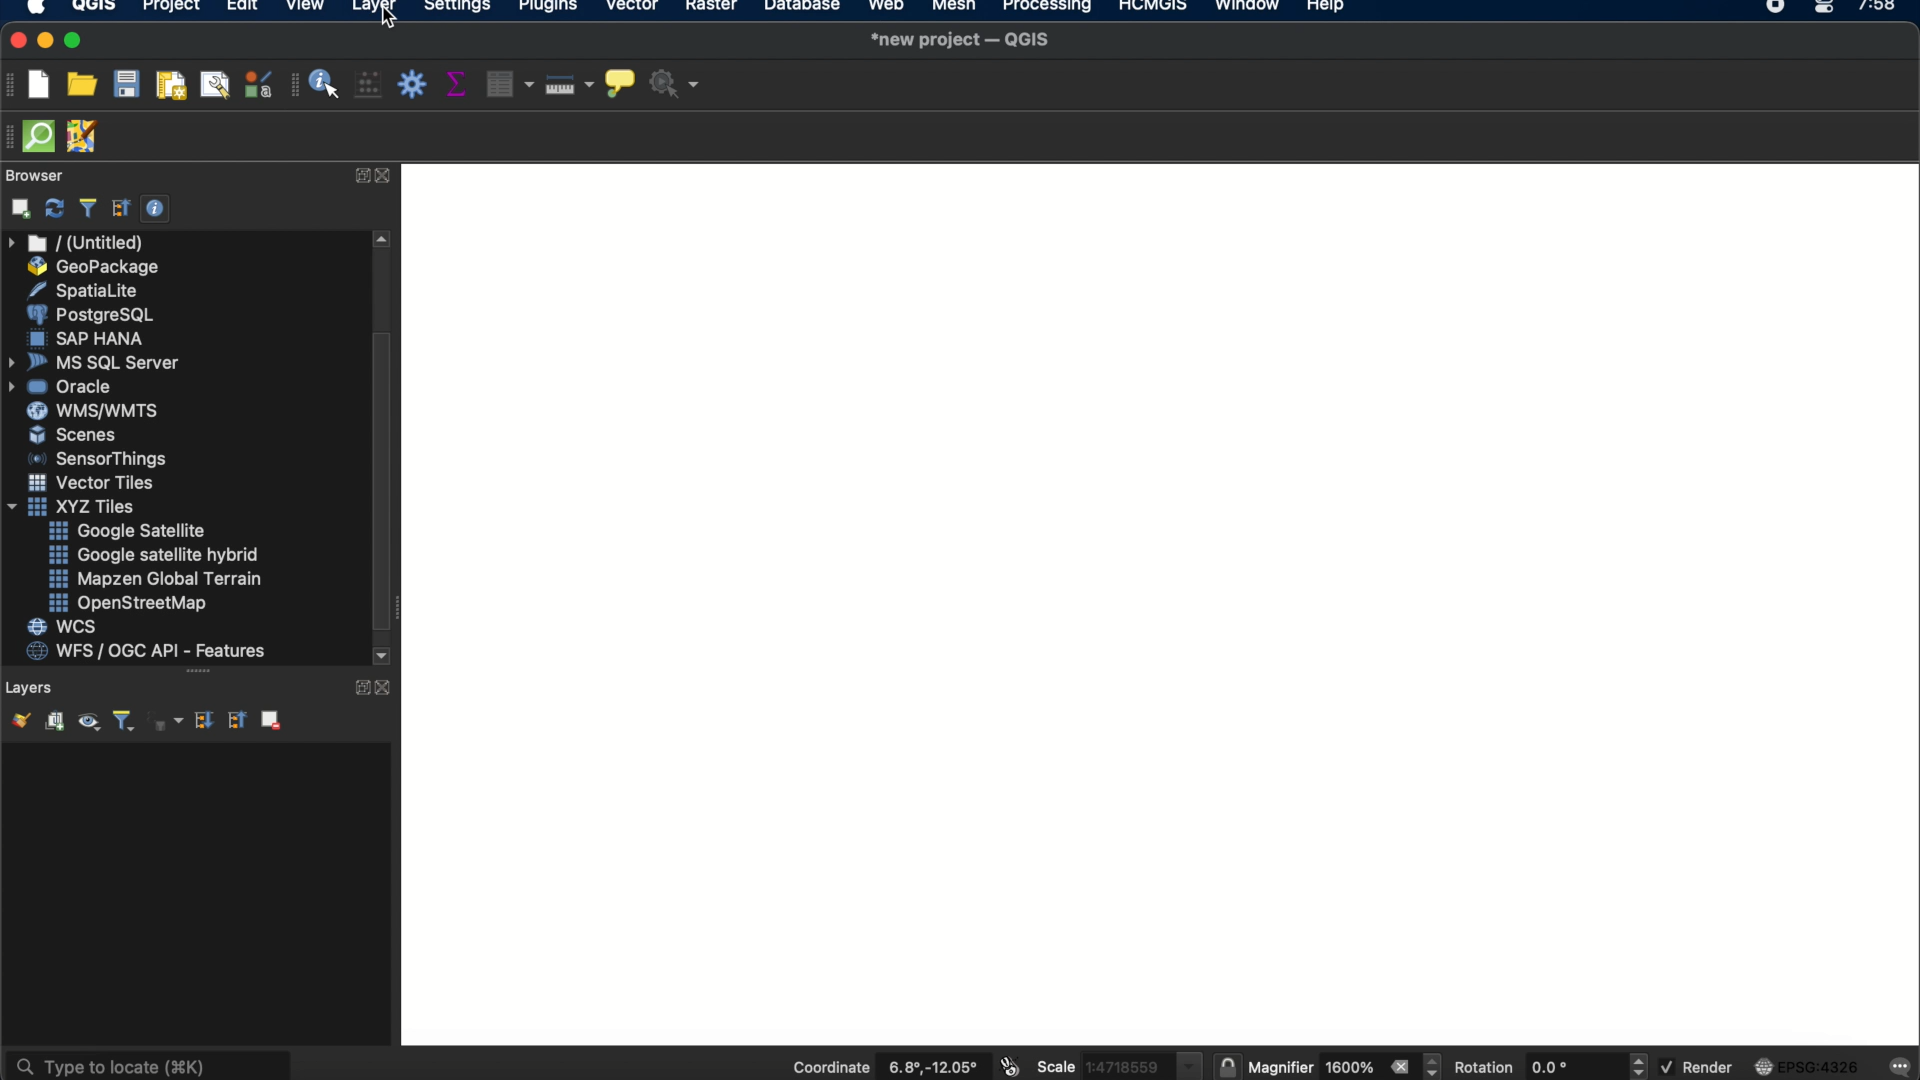 Image resolution: width=1920 pixels, height=1080 pixels. Describe the element at coordinates (1346, 1066) in the screenshot. I see `magnifier 1600%` at that location.